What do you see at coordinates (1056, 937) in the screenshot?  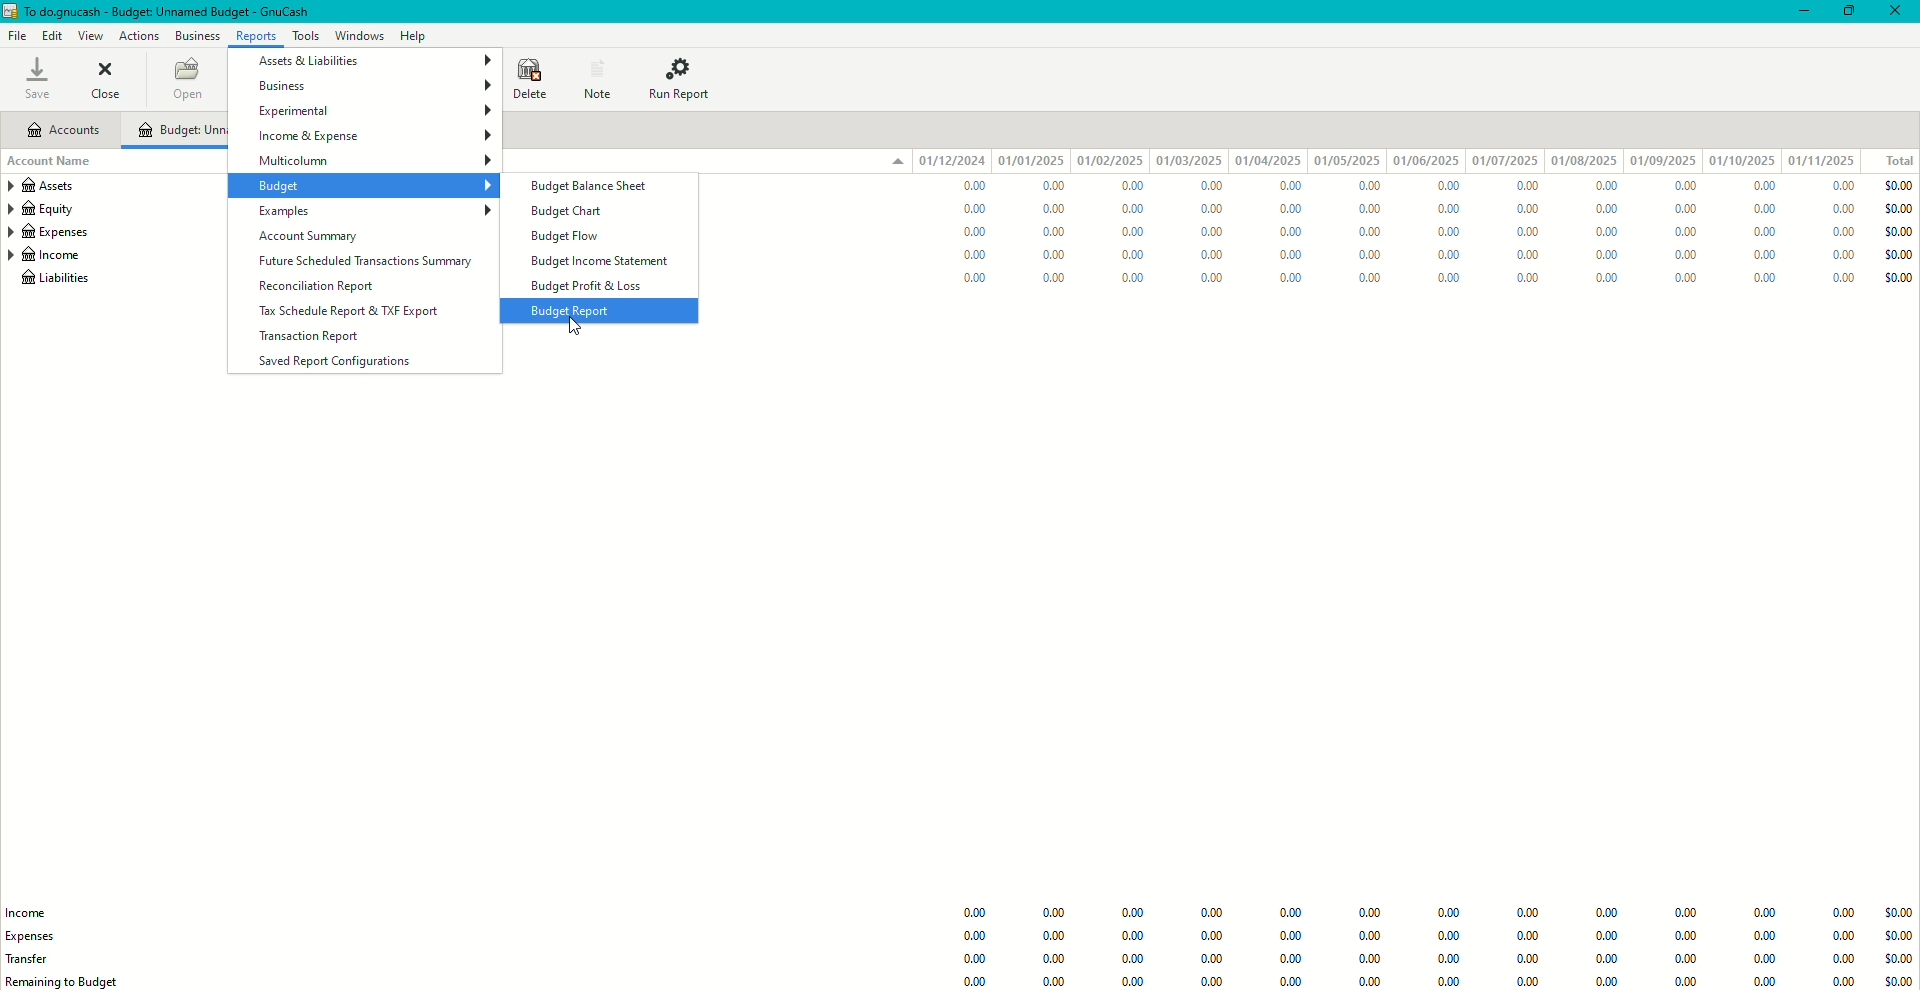 I see `0.00` at bounding box center [1056, 937].